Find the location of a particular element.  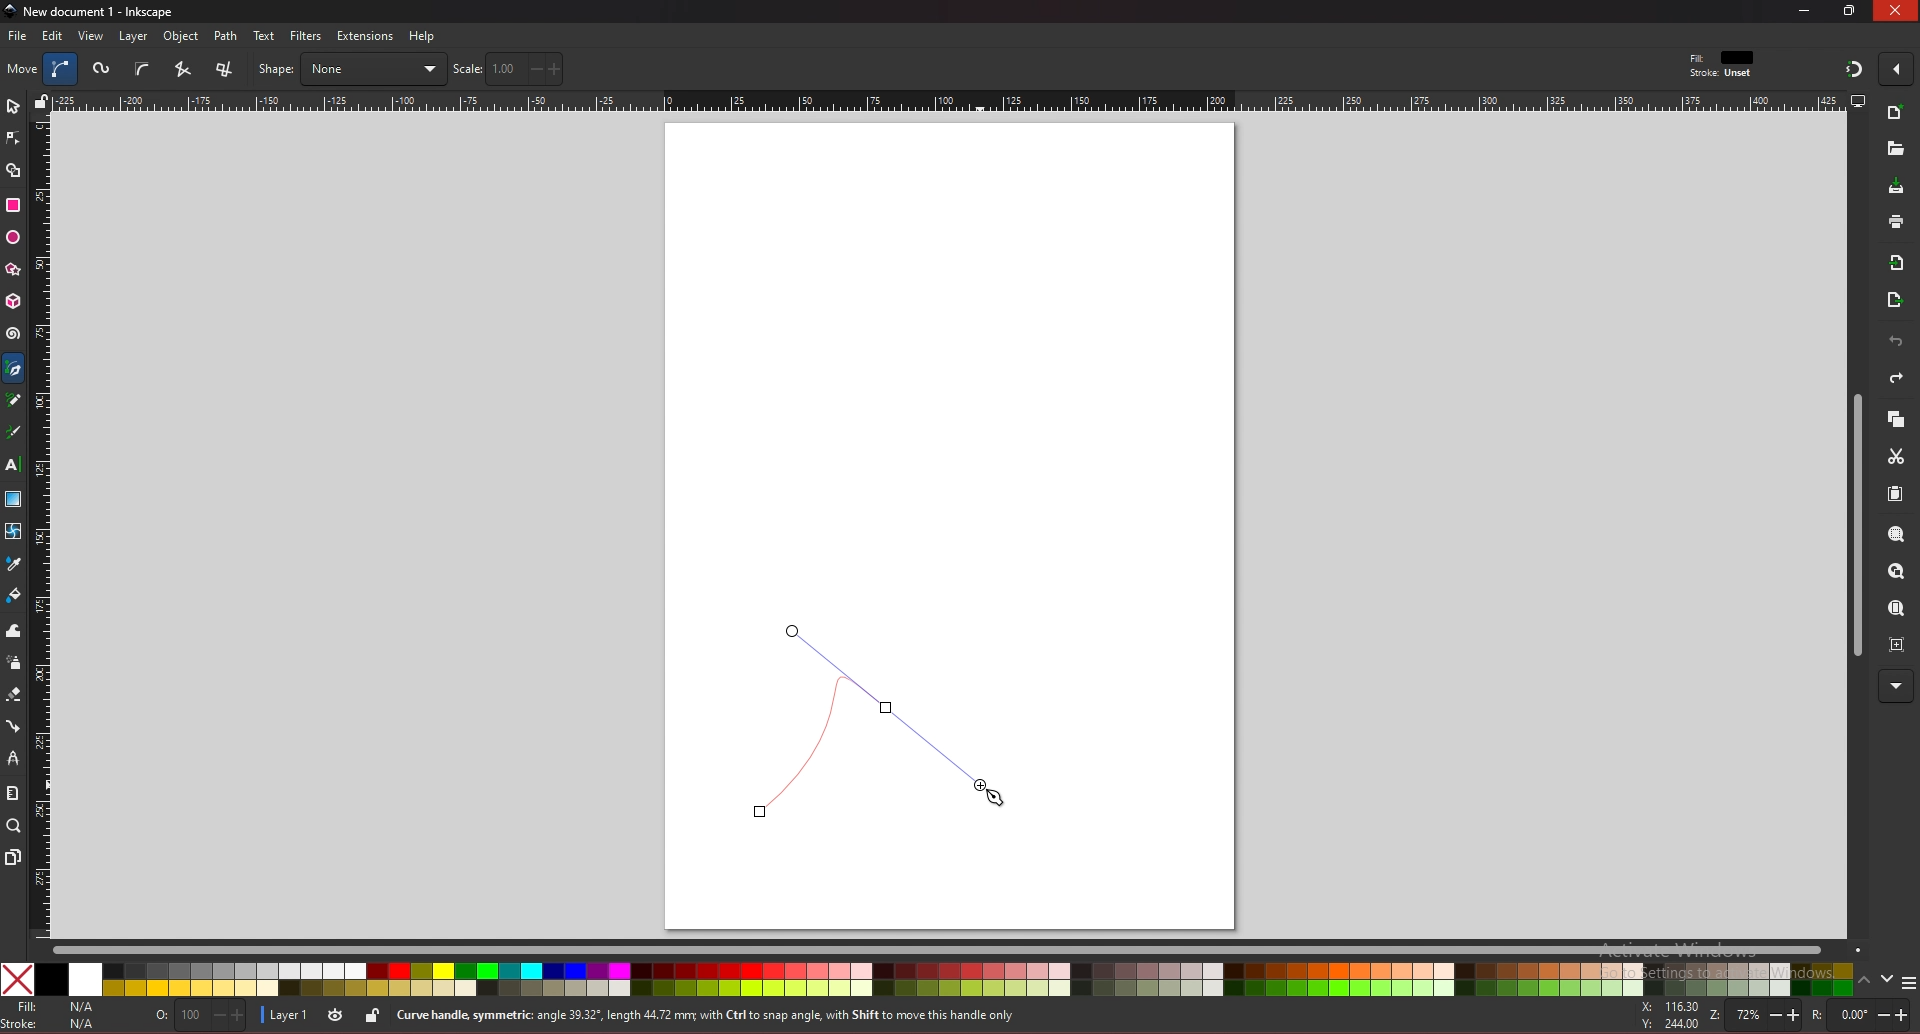

undo is located at coordinates (1896, 342).